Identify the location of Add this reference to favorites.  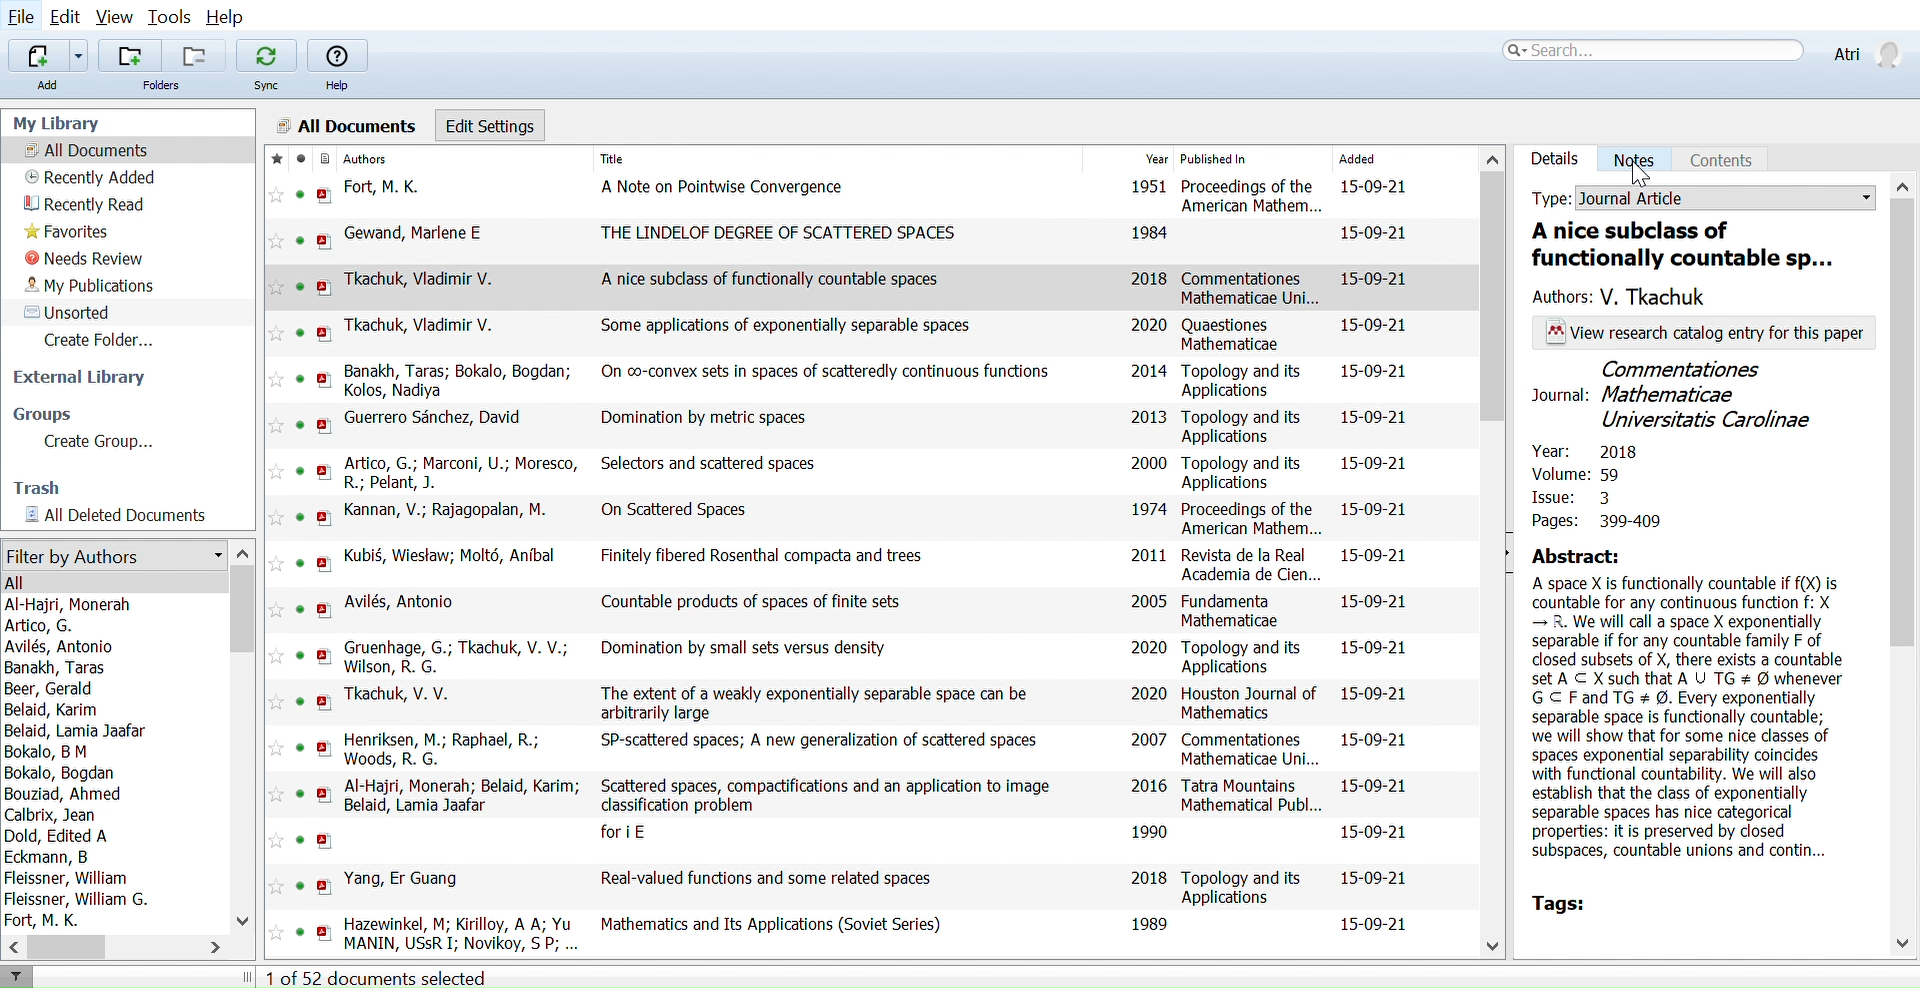
(277, 287).